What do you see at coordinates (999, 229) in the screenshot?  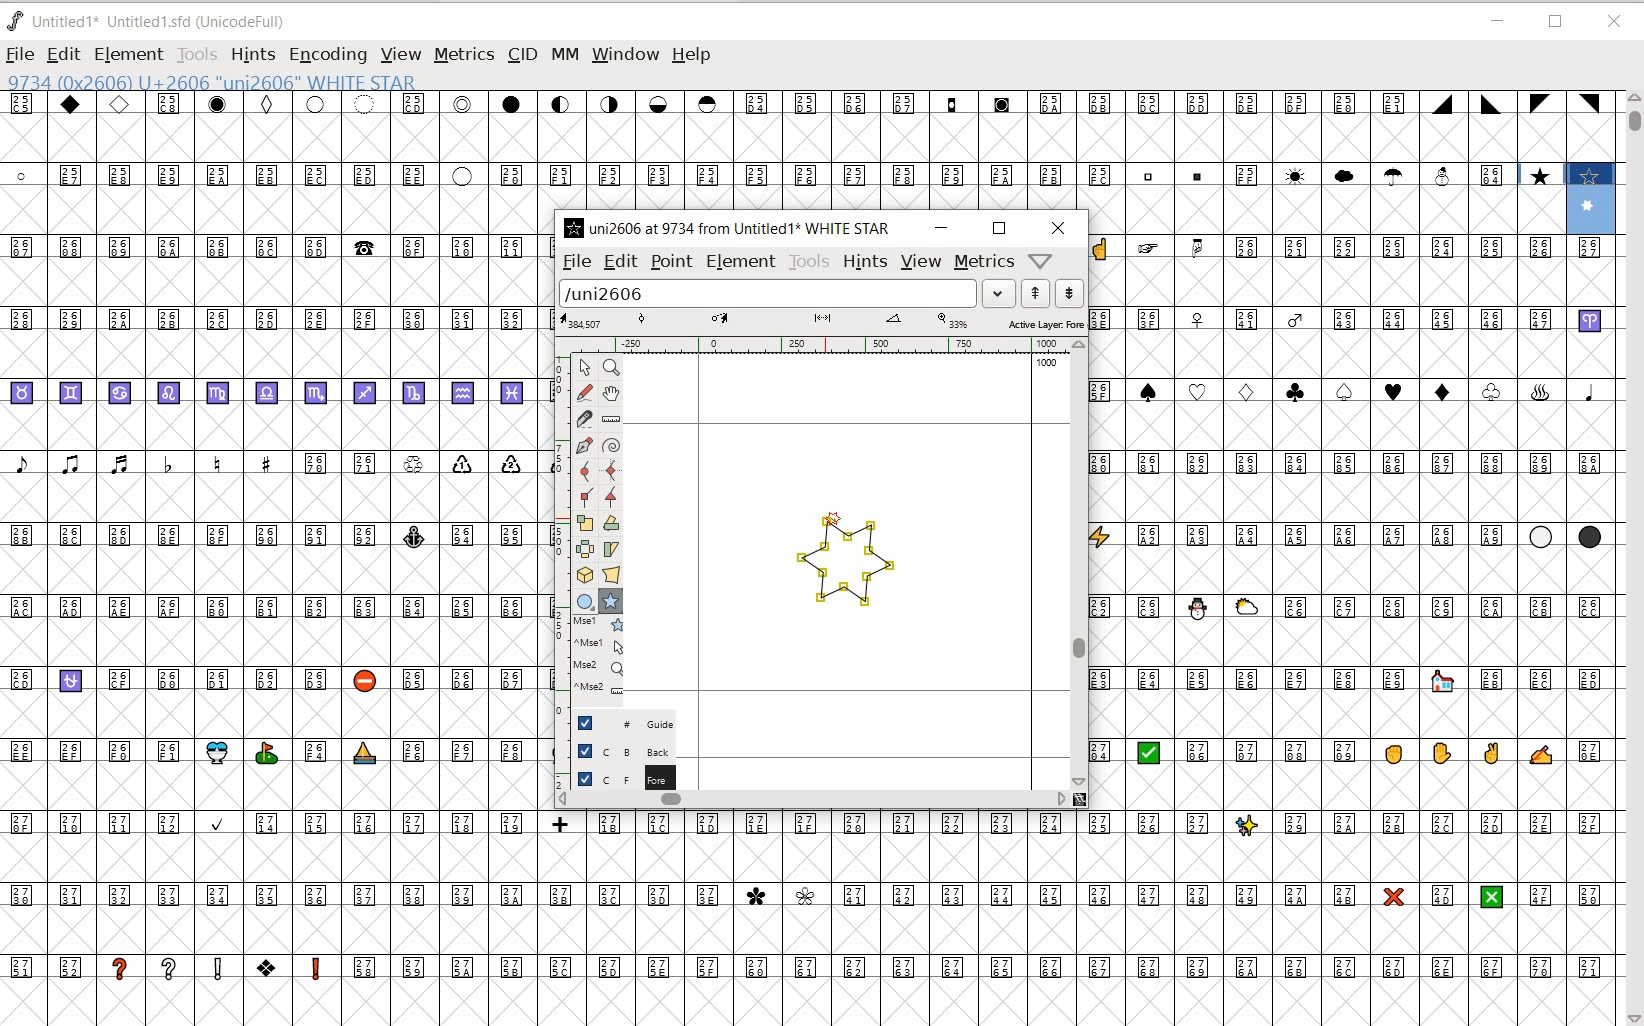 I see `RESTORE` at bounding box center [999, 229].